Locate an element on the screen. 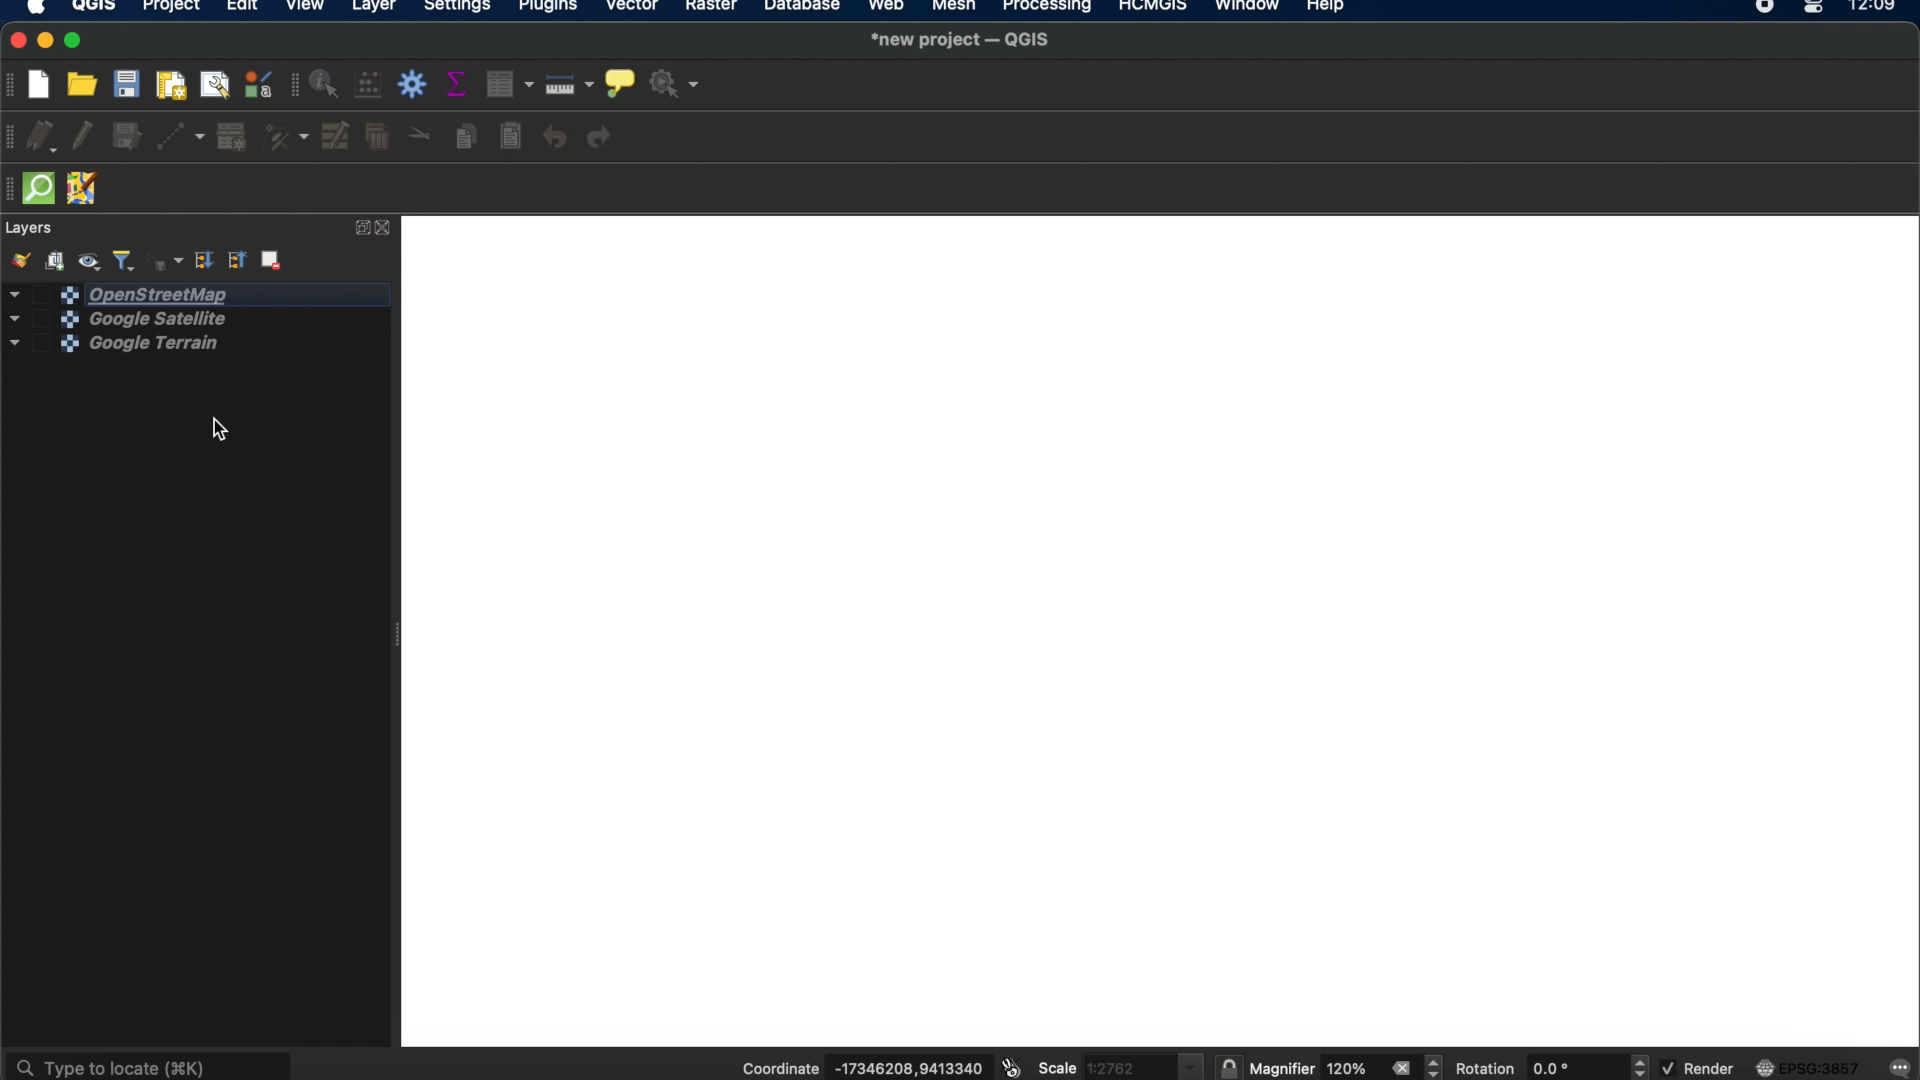 The height and width of the screenshot is (1080, 1920). filter legend is located at coordinates (125, 259).